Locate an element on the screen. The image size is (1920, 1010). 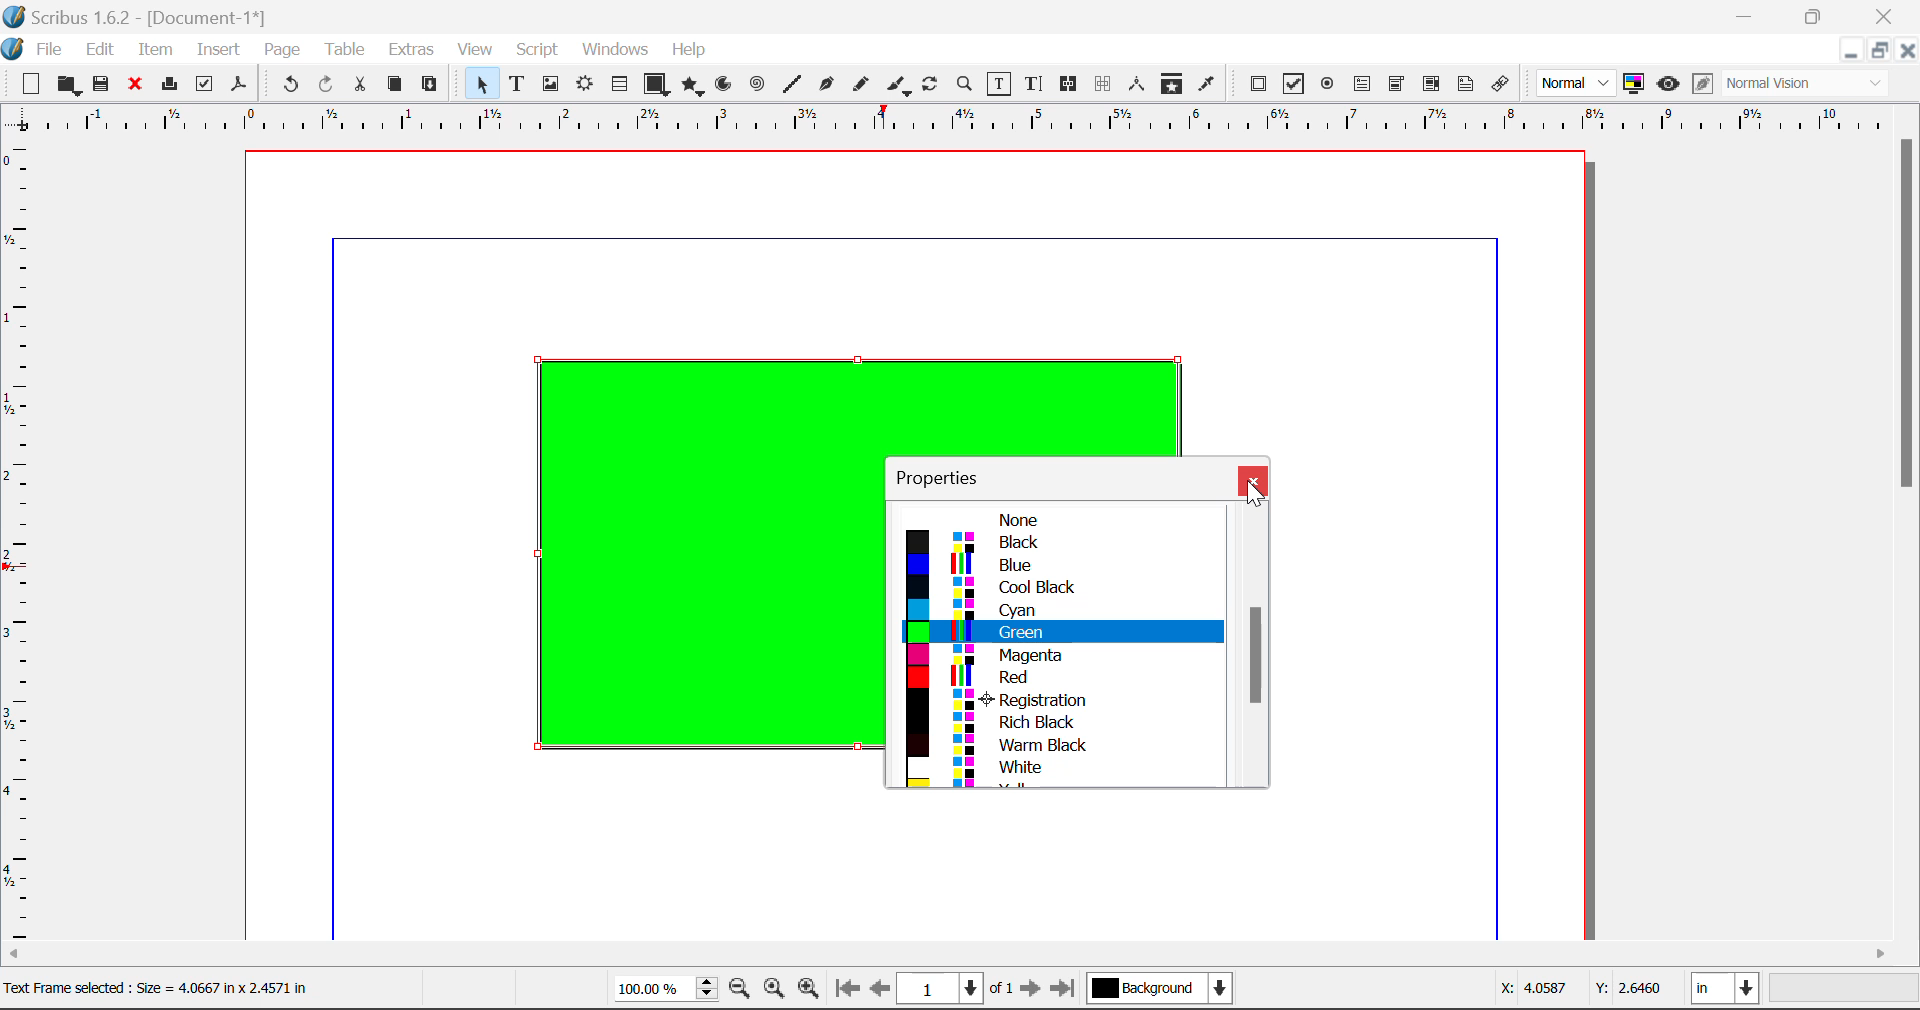
Print is located at coordinates (168, 85).